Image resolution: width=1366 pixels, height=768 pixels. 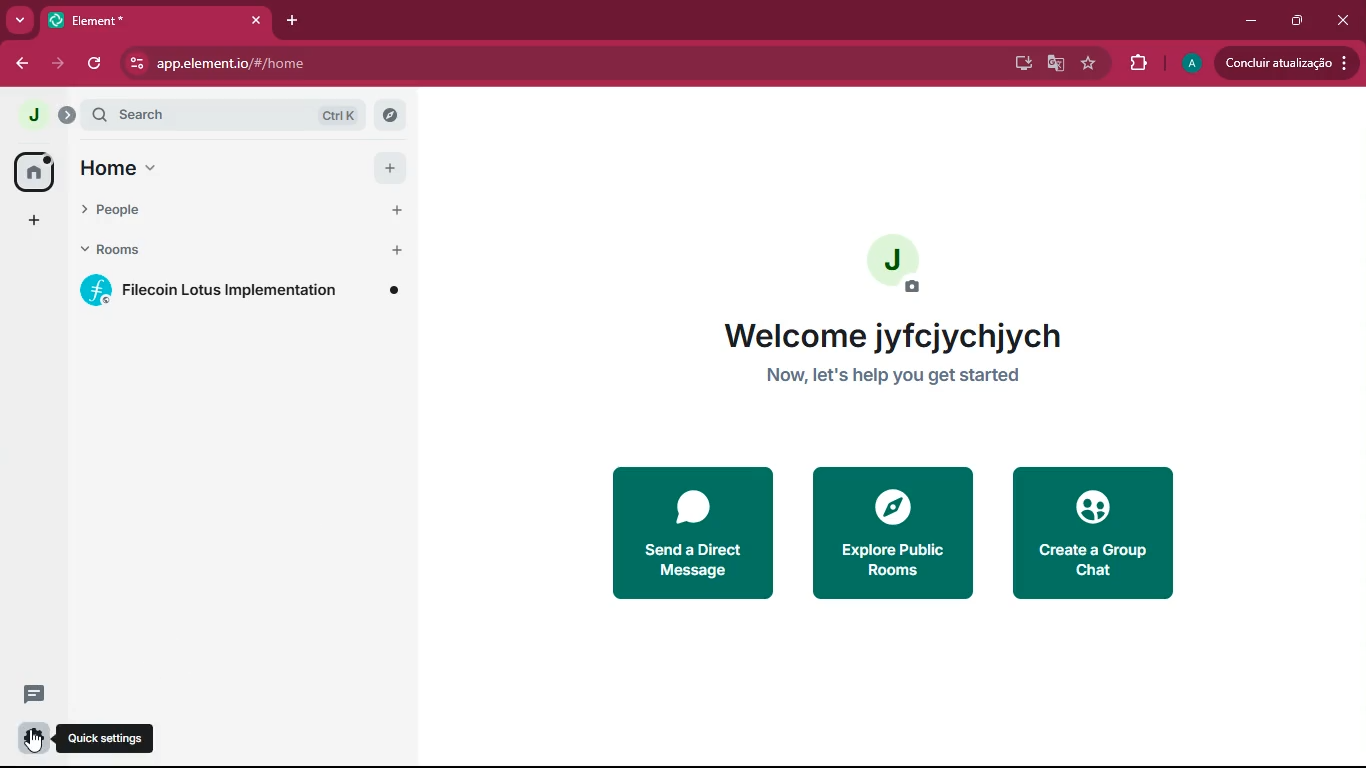 I want to click on app.element.io/#/home, so click(x=318, y=65).